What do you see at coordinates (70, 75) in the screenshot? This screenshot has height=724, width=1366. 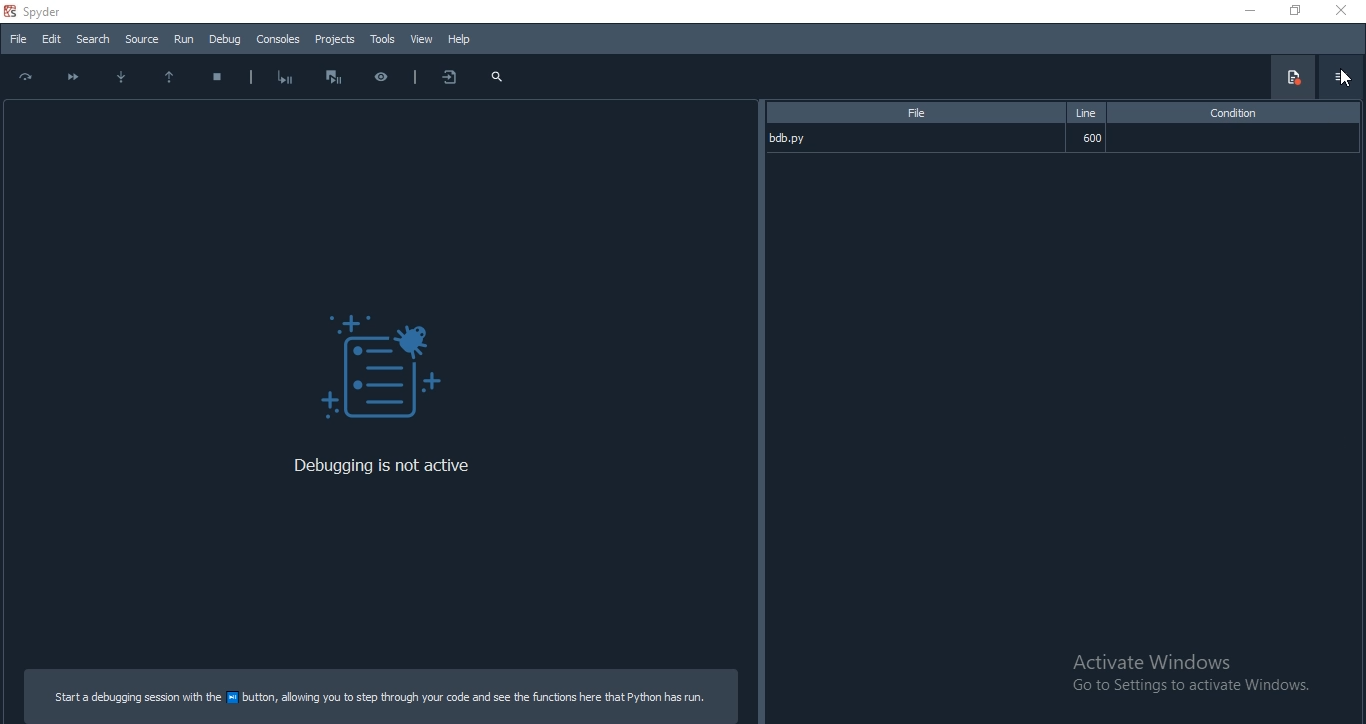 I see `Continue execution until next breakpoint` at bounding box center [70, 75].